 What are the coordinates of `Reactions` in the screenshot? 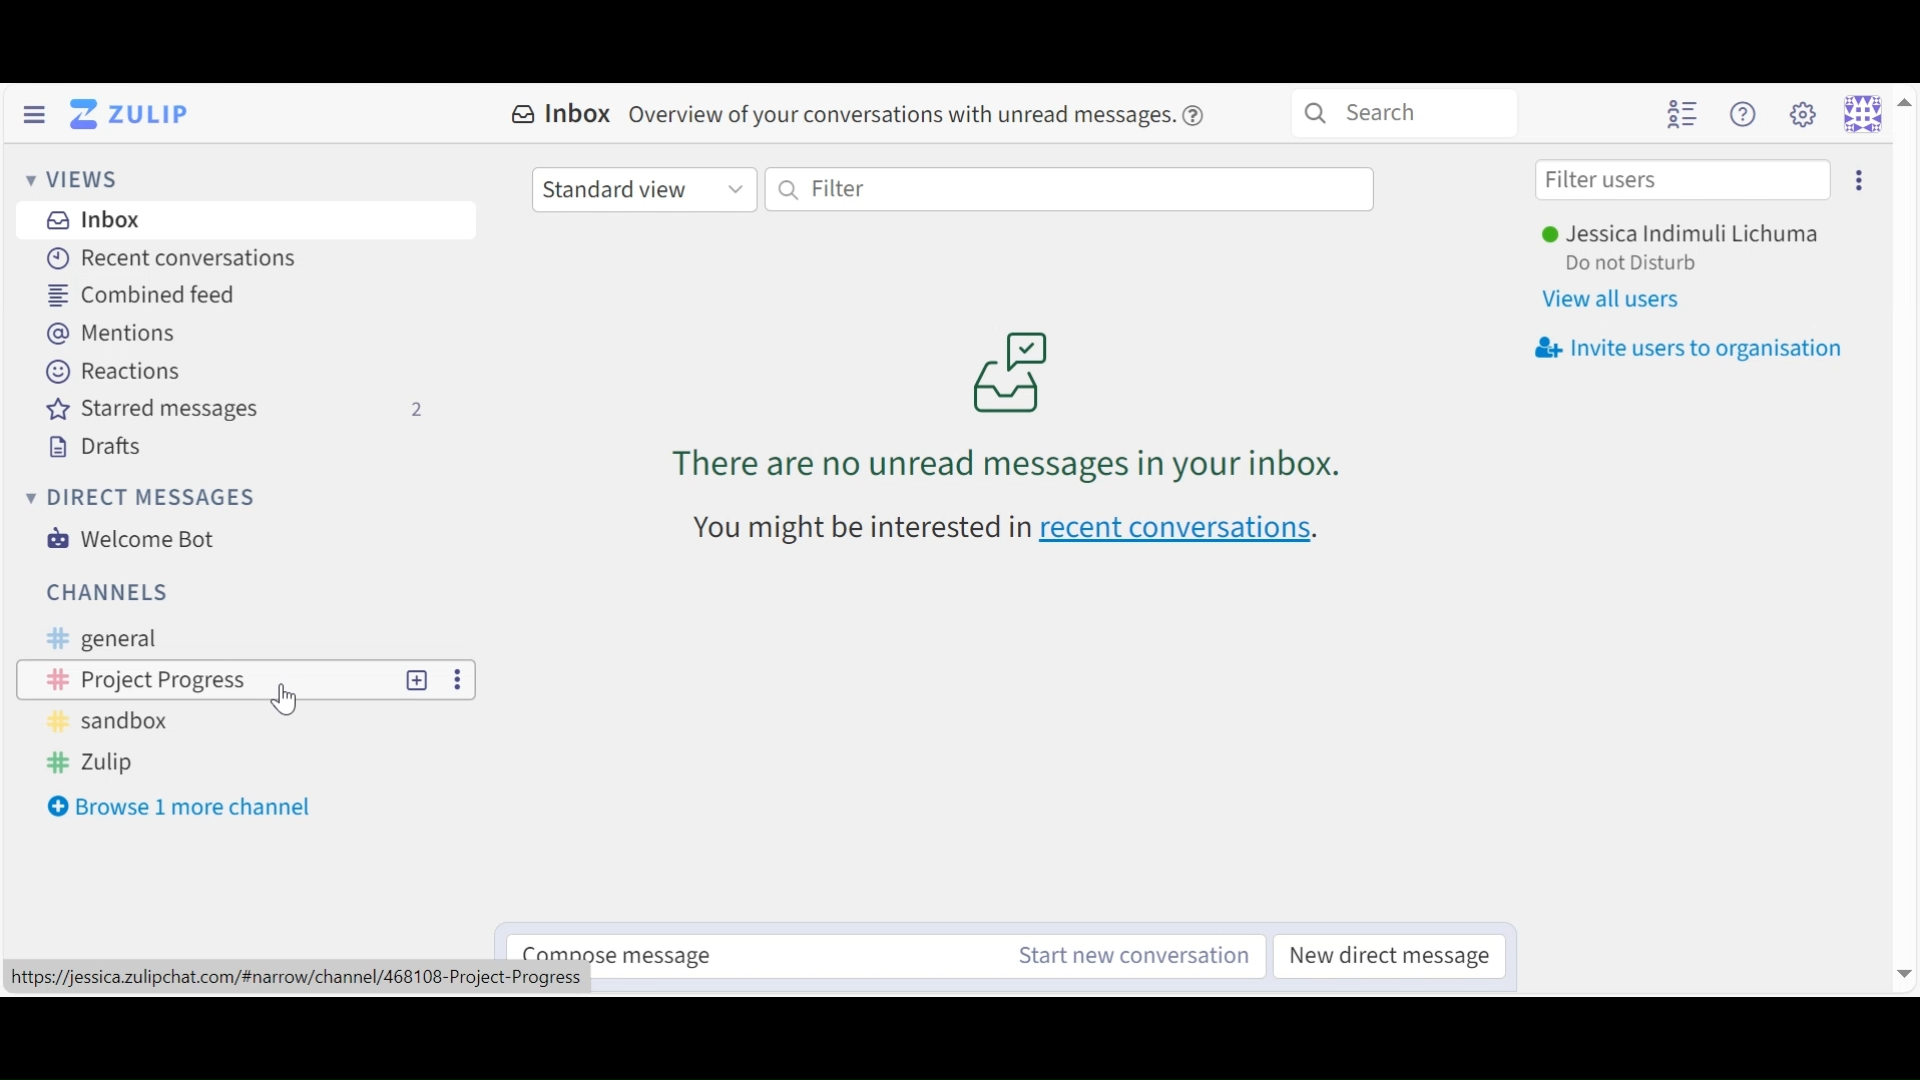 It's located at (116, 373).